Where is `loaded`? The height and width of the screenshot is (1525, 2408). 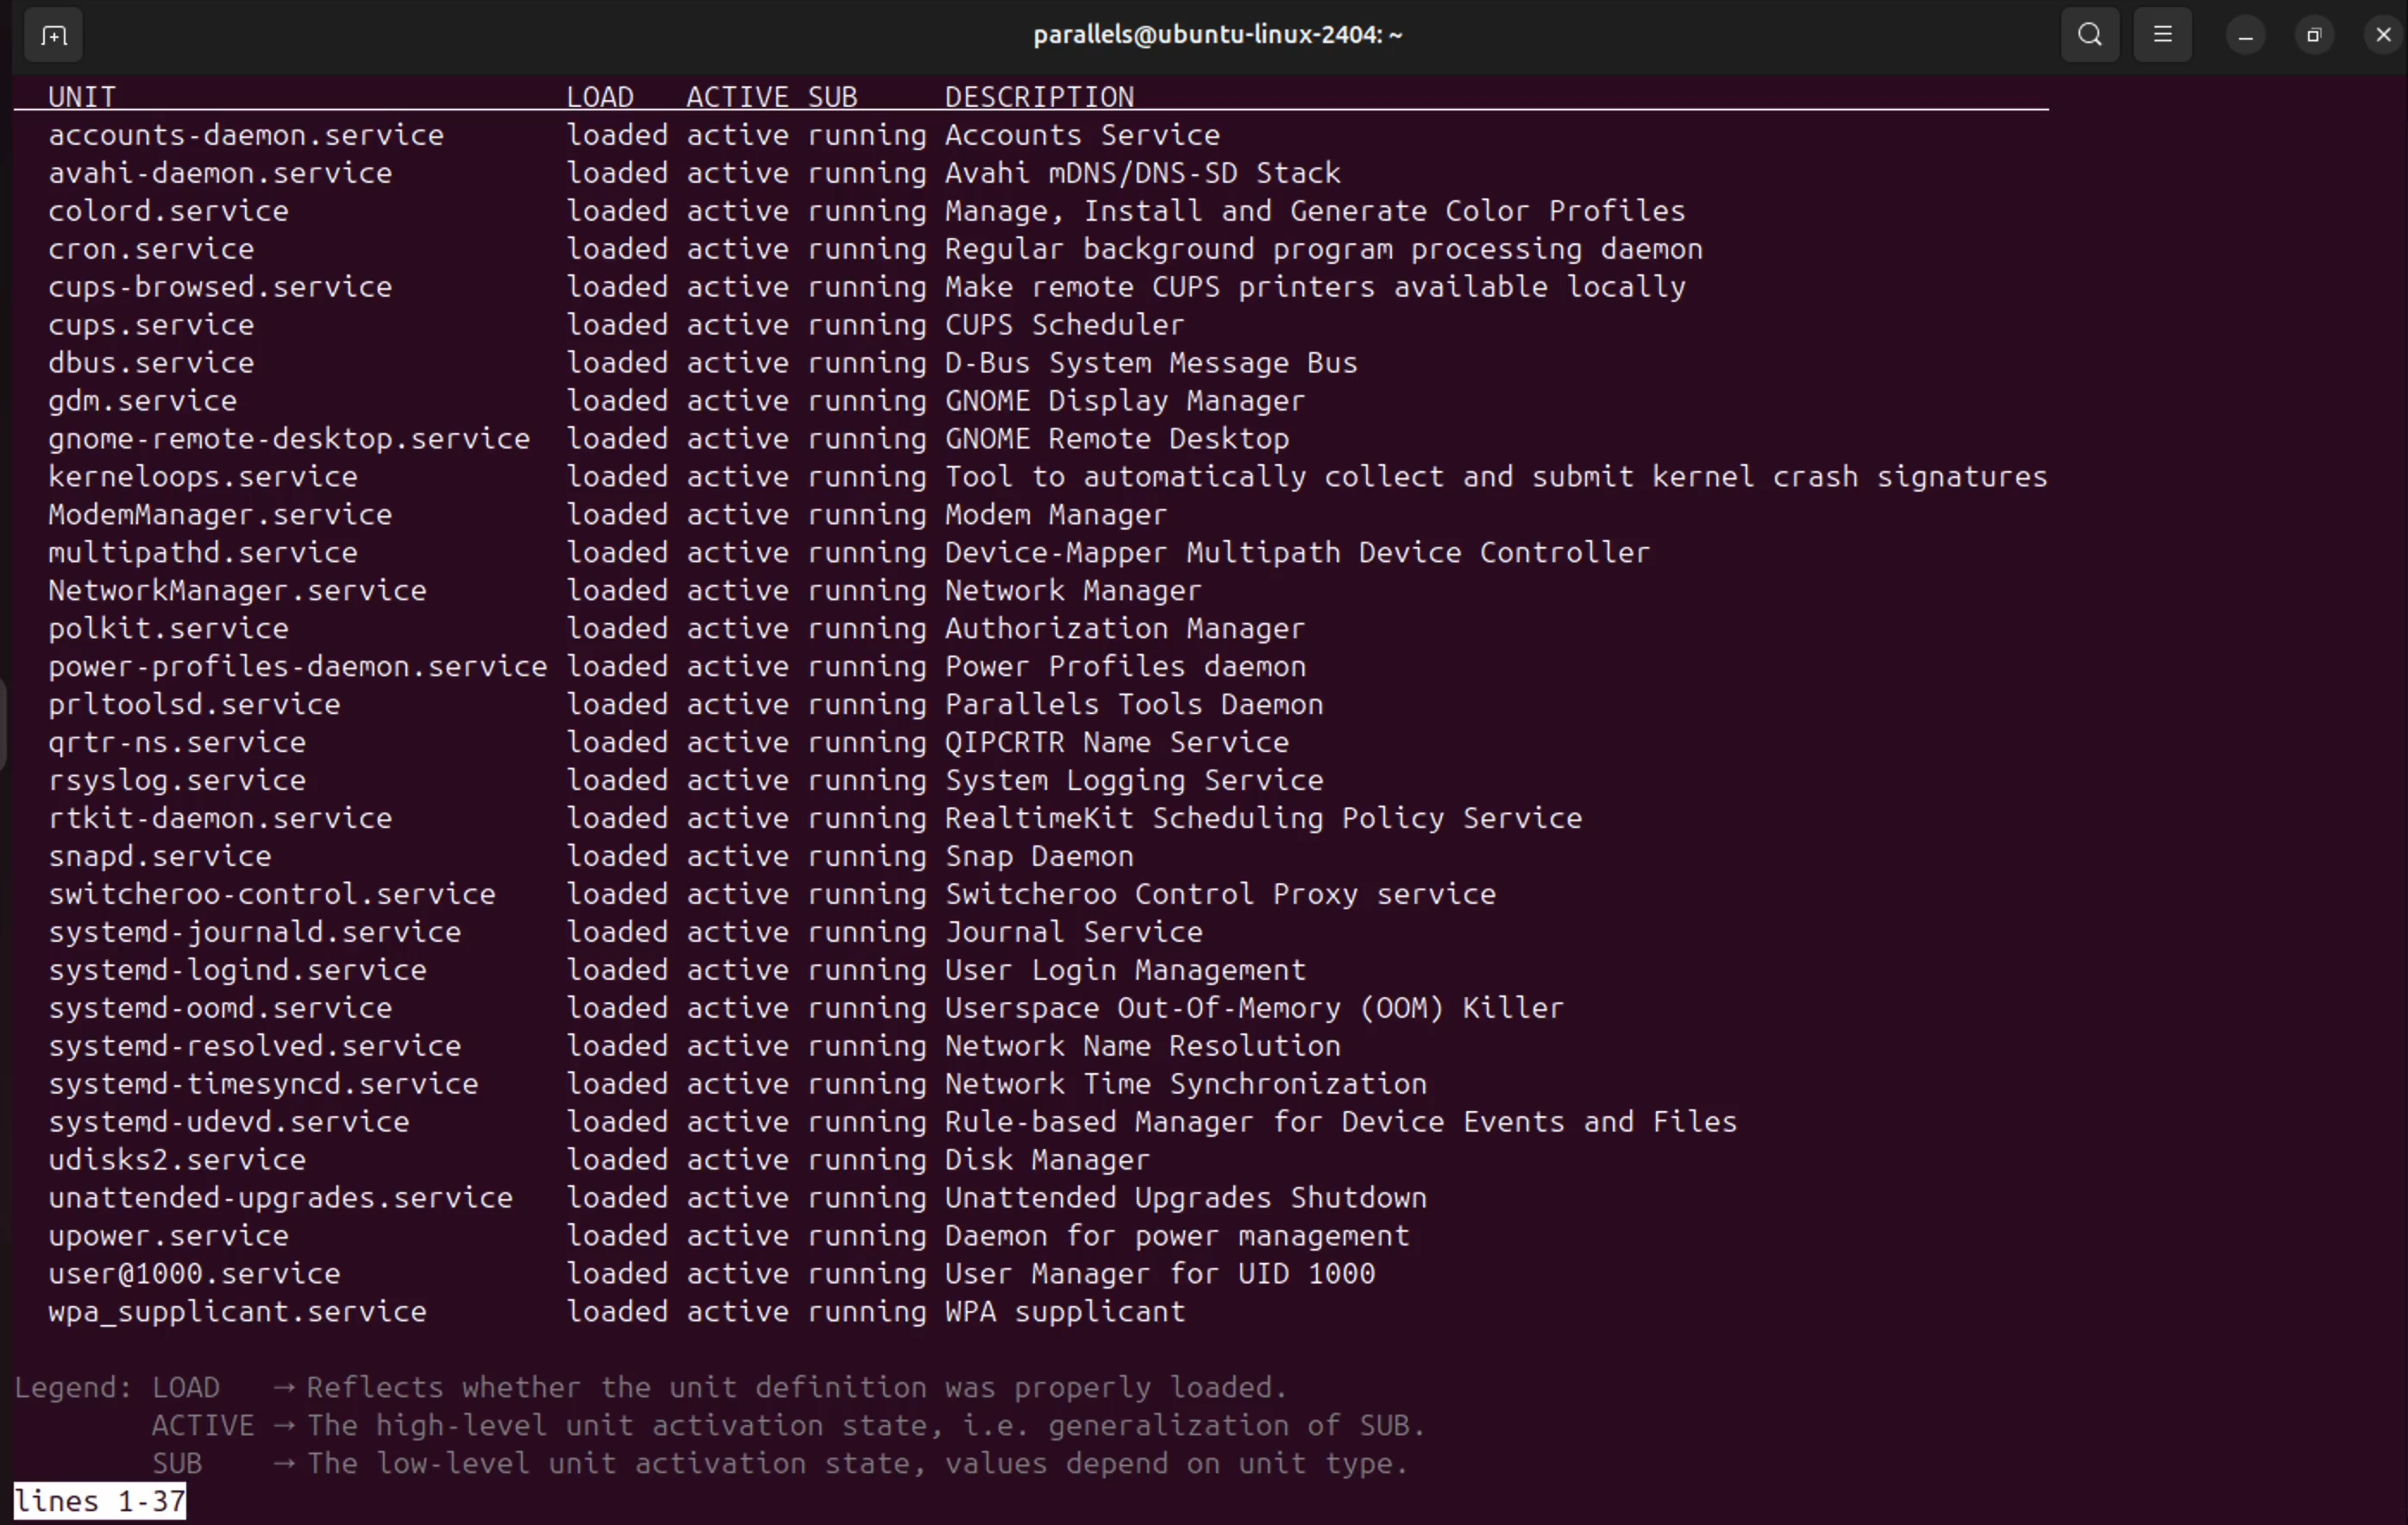 loaded is located at coordinates (613, 895).